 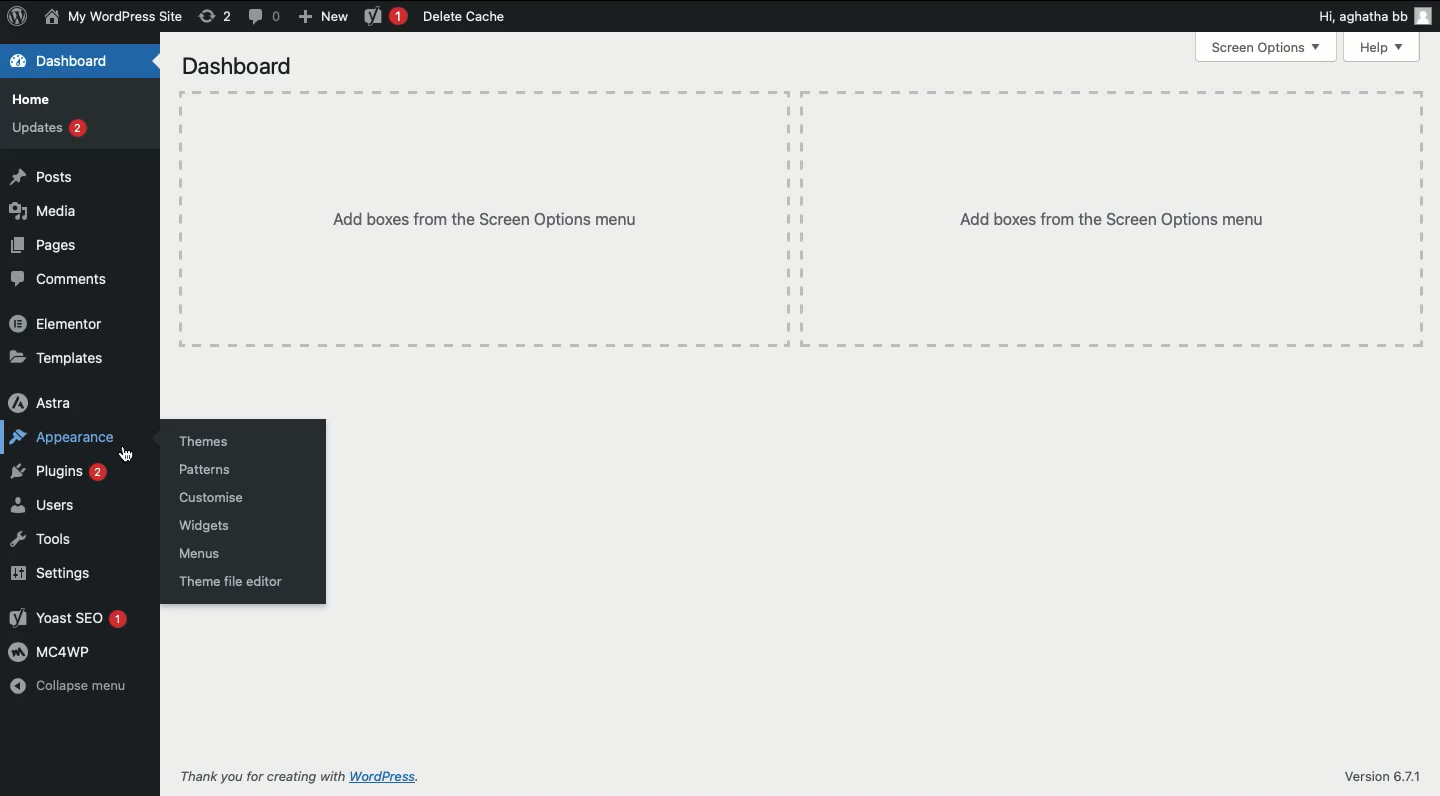 What do you see at coordinates (211, 434) in the screenshot?
I see `Themes` at bounding box center [211, 434].